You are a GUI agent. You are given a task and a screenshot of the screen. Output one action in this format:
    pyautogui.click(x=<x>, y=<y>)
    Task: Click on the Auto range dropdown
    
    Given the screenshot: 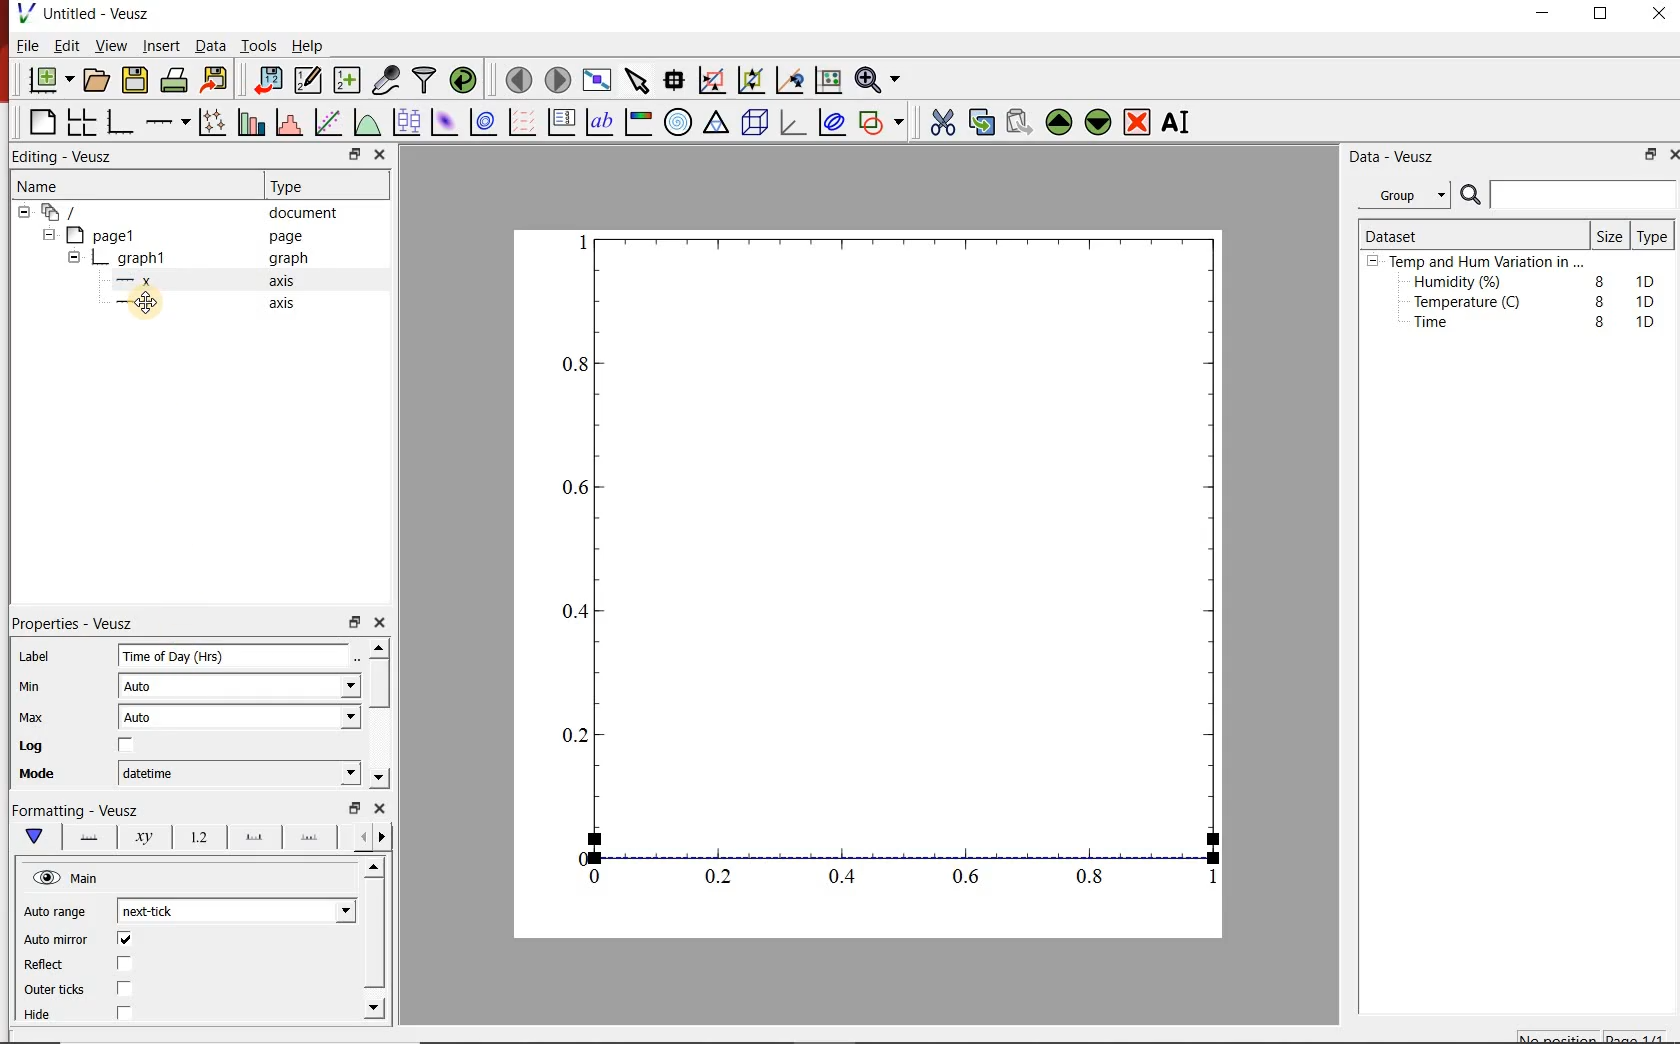 What is the action you would take?
    pyautogui.click(x=315, y=908)
    